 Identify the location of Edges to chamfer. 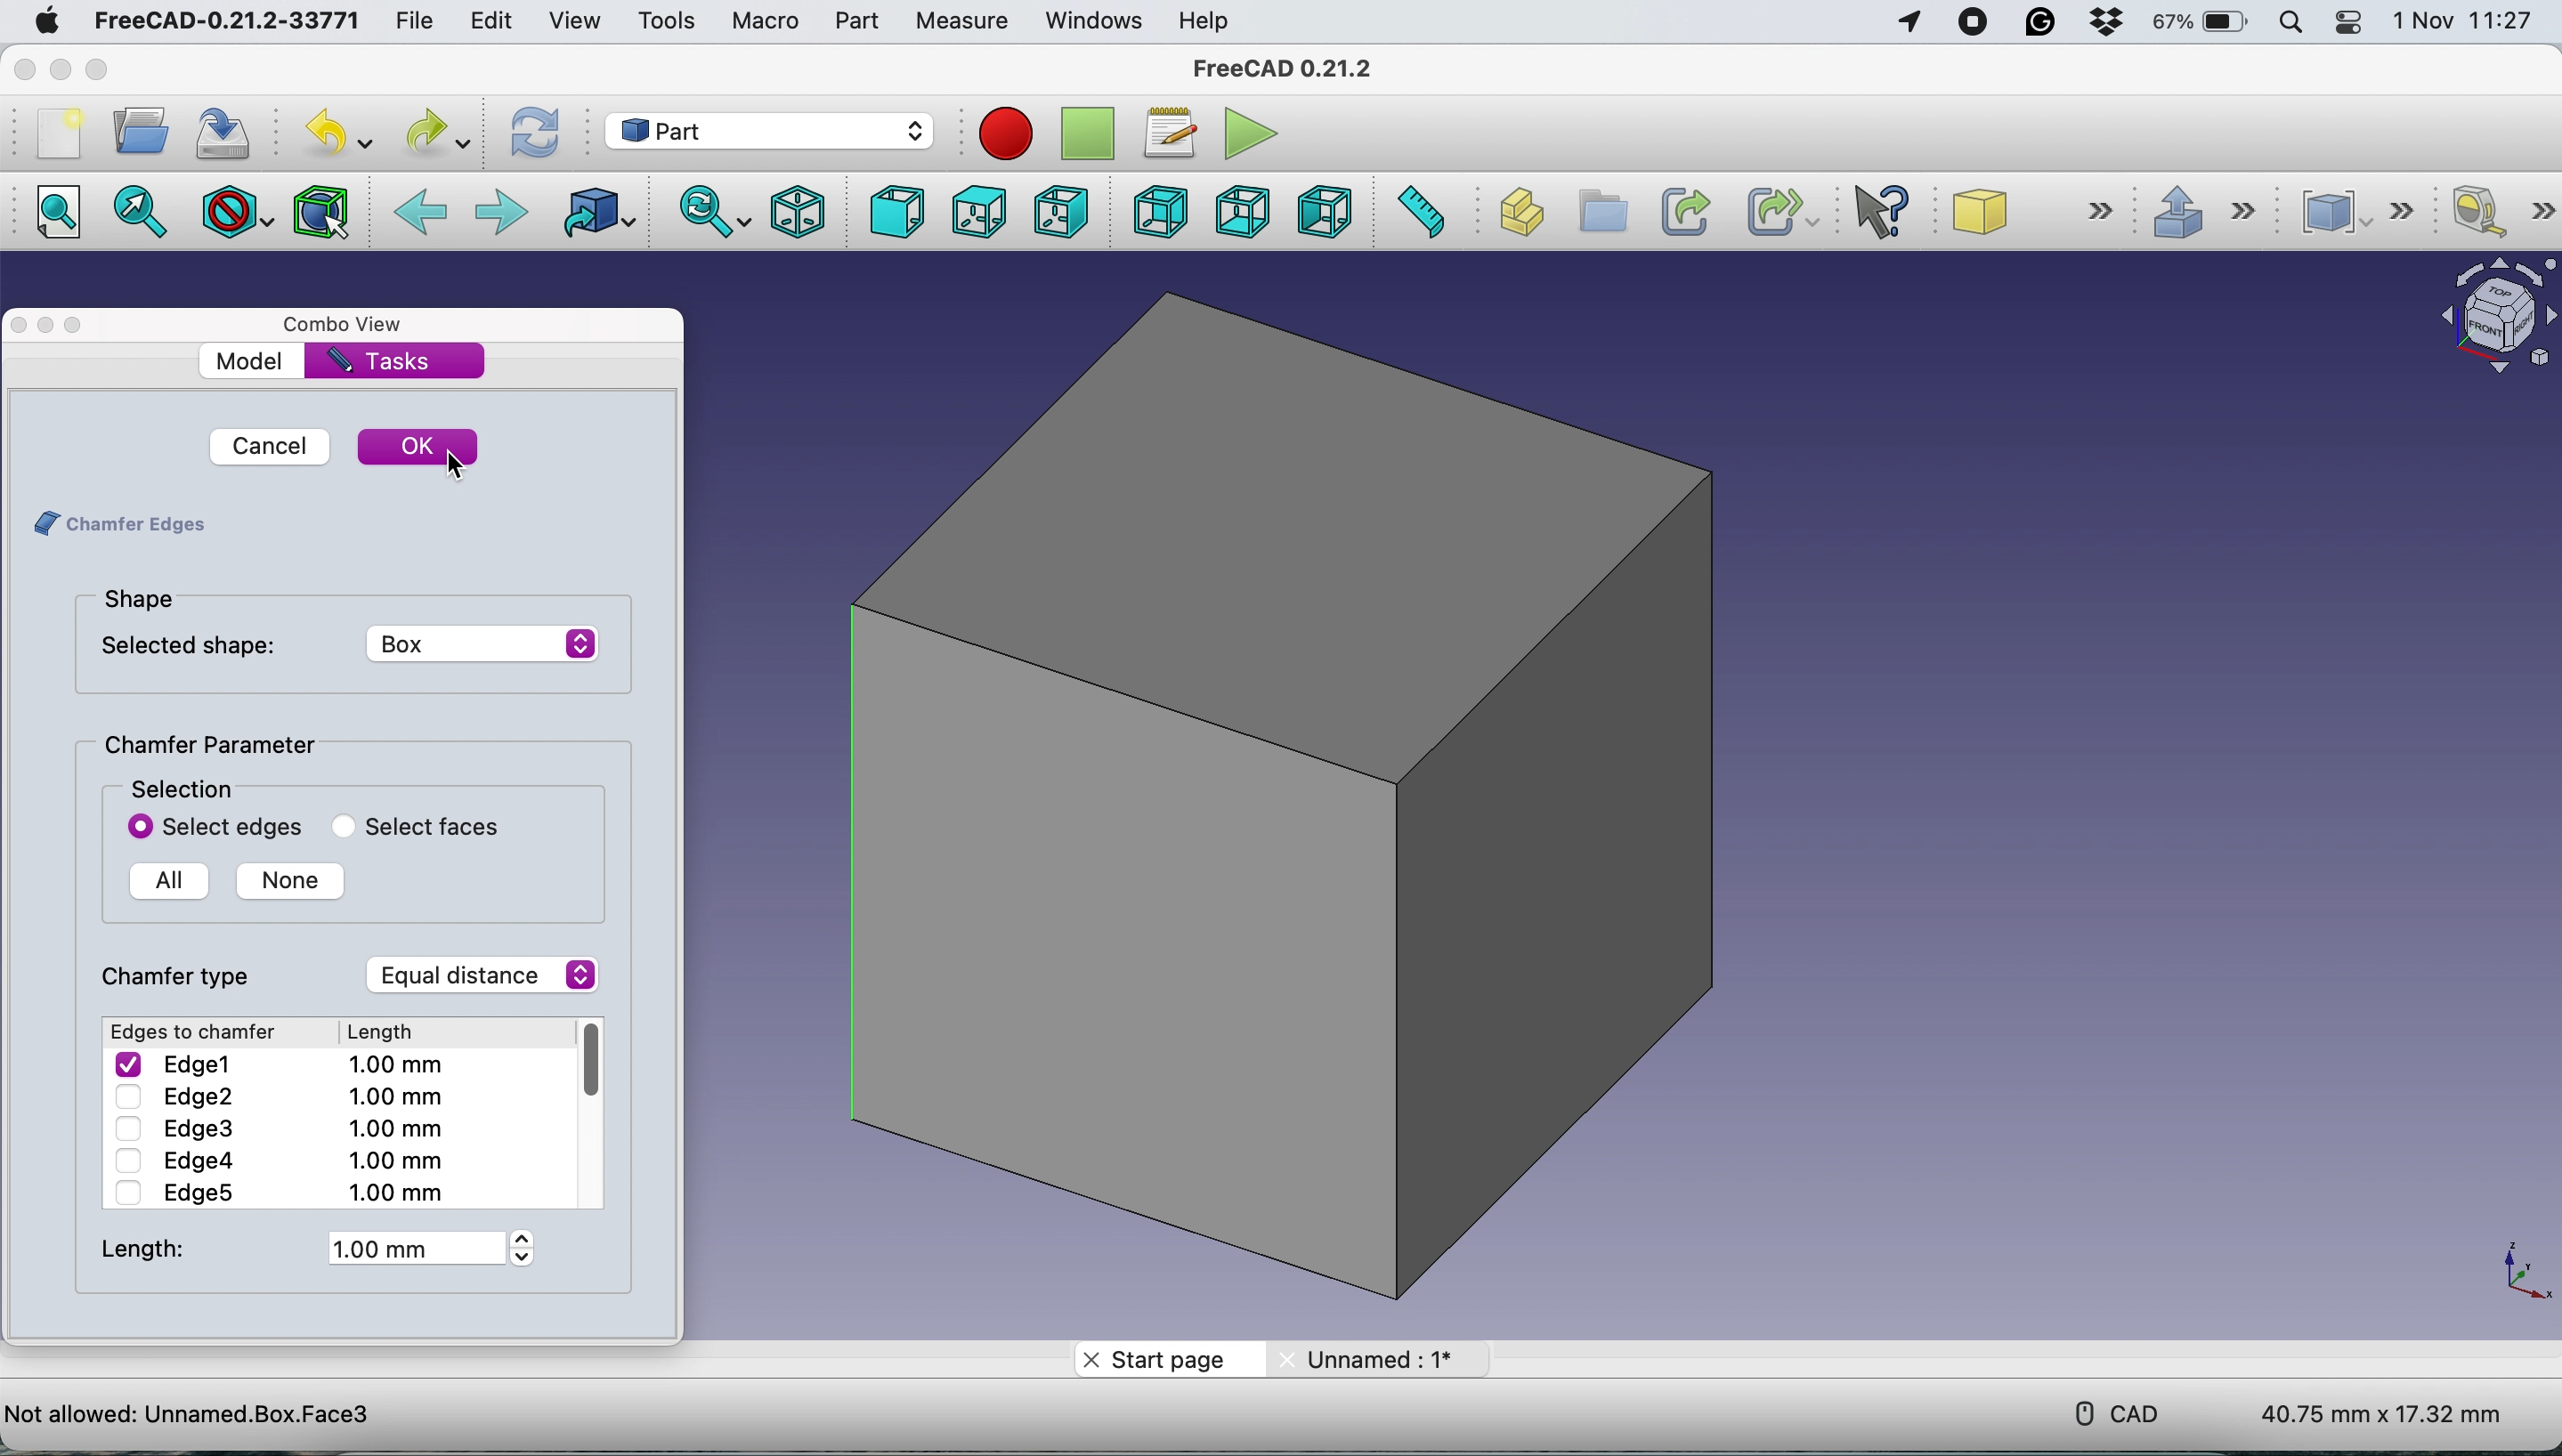
(206, 1031).